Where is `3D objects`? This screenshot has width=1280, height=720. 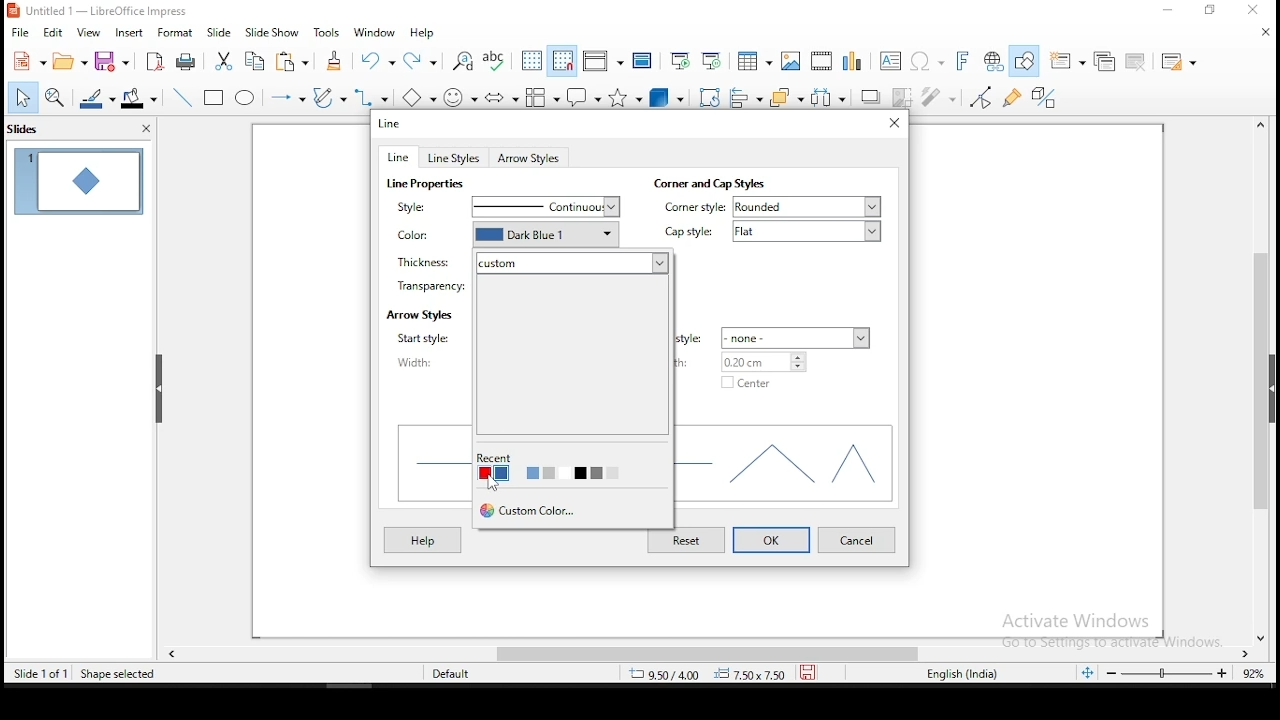 3D objects is located at coordinates (668, 96).